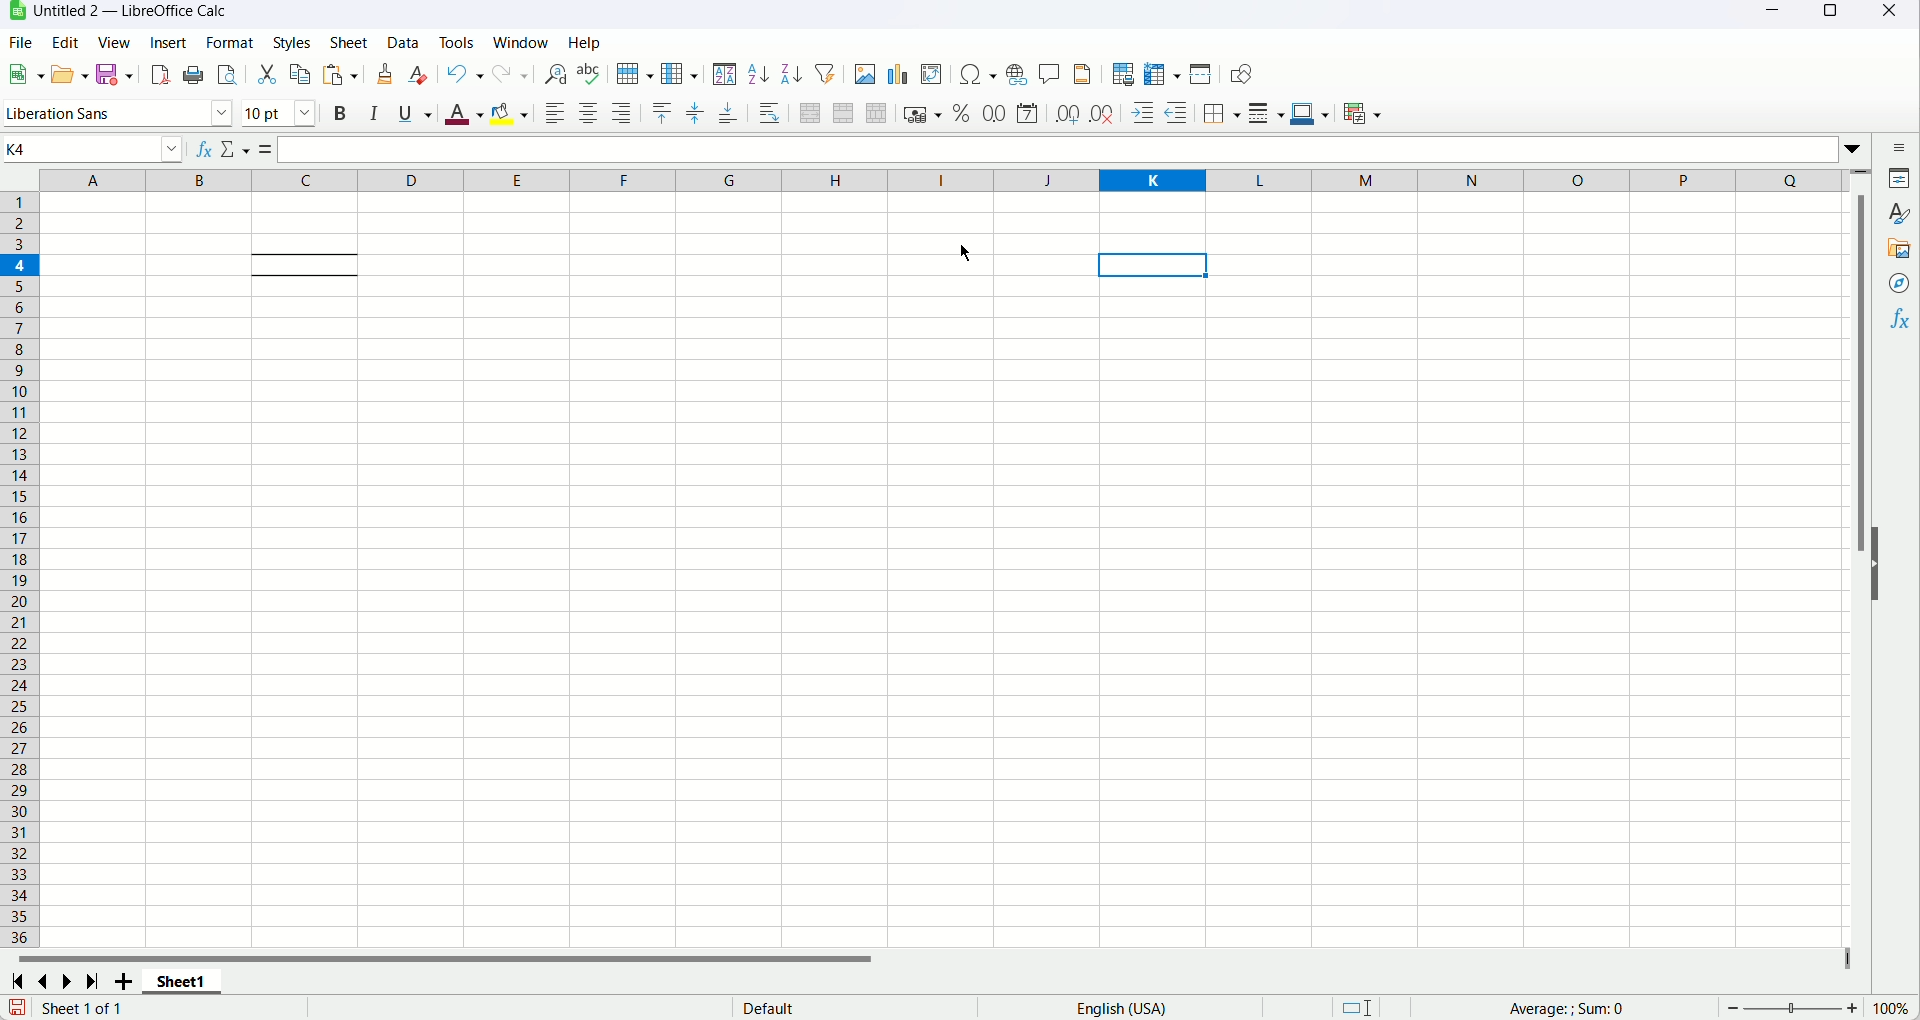 This screenshot has height=1020, width=1920. I want to click on Sidebar settings, so click(1892, 147).